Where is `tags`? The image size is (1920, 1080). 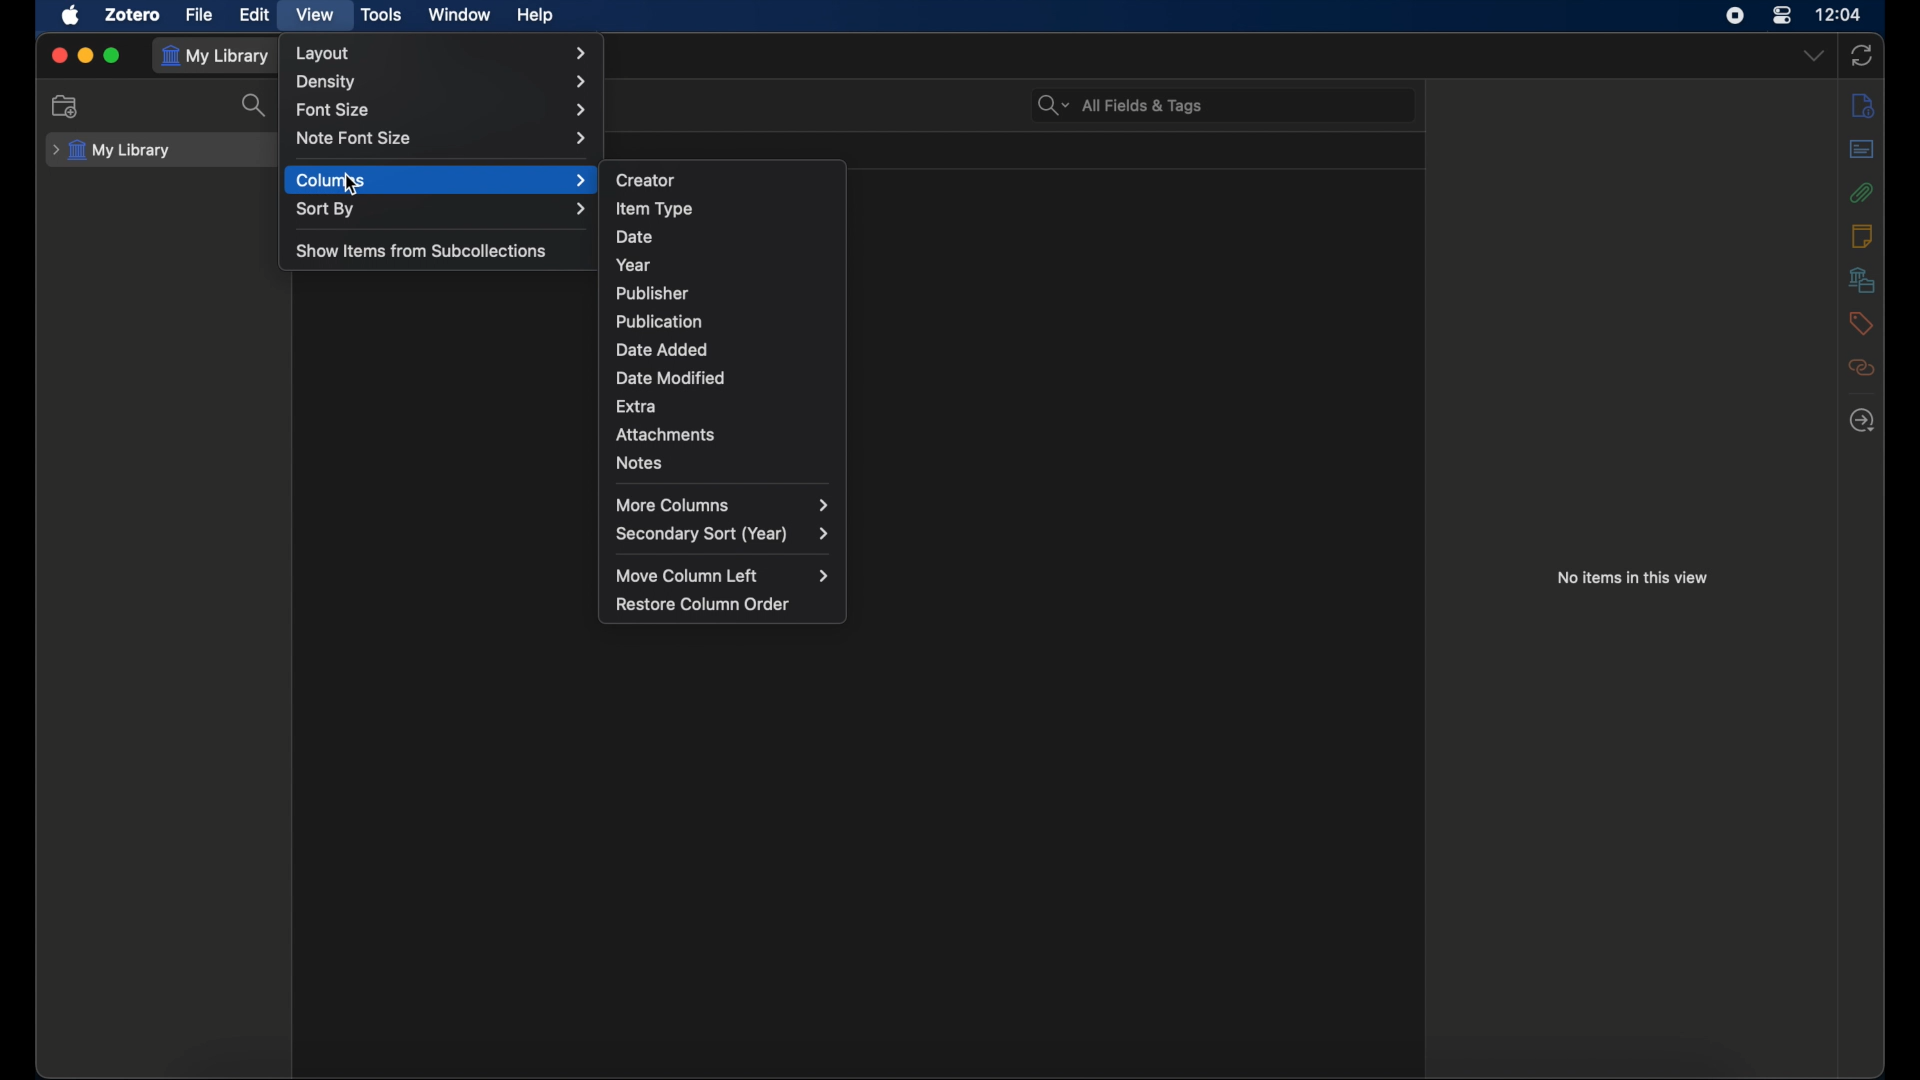 tags is located at coordinates (1860, 322).